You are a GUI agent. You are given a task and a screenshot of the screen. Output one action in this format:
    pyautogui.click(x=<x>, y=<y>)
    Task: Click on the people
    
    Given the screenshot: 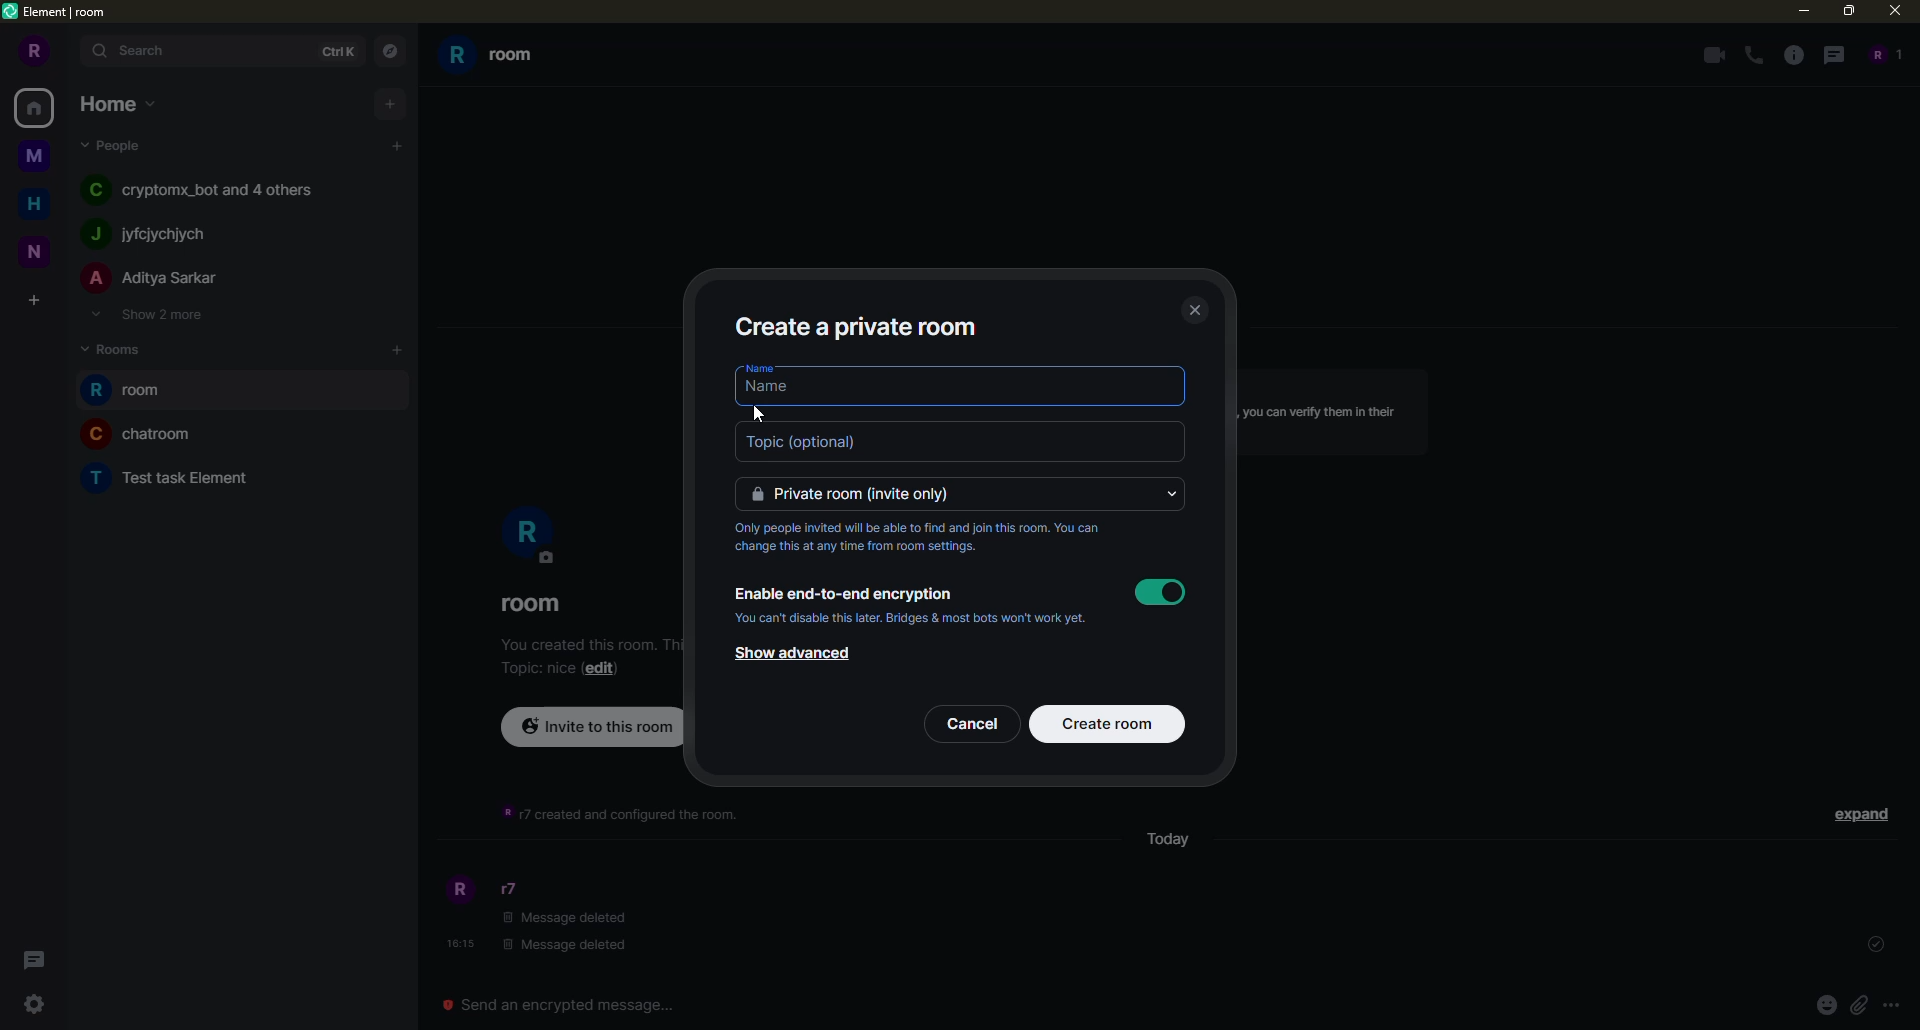 What is the action you would take?
    pyautogui.click(x=153, y=277)
    